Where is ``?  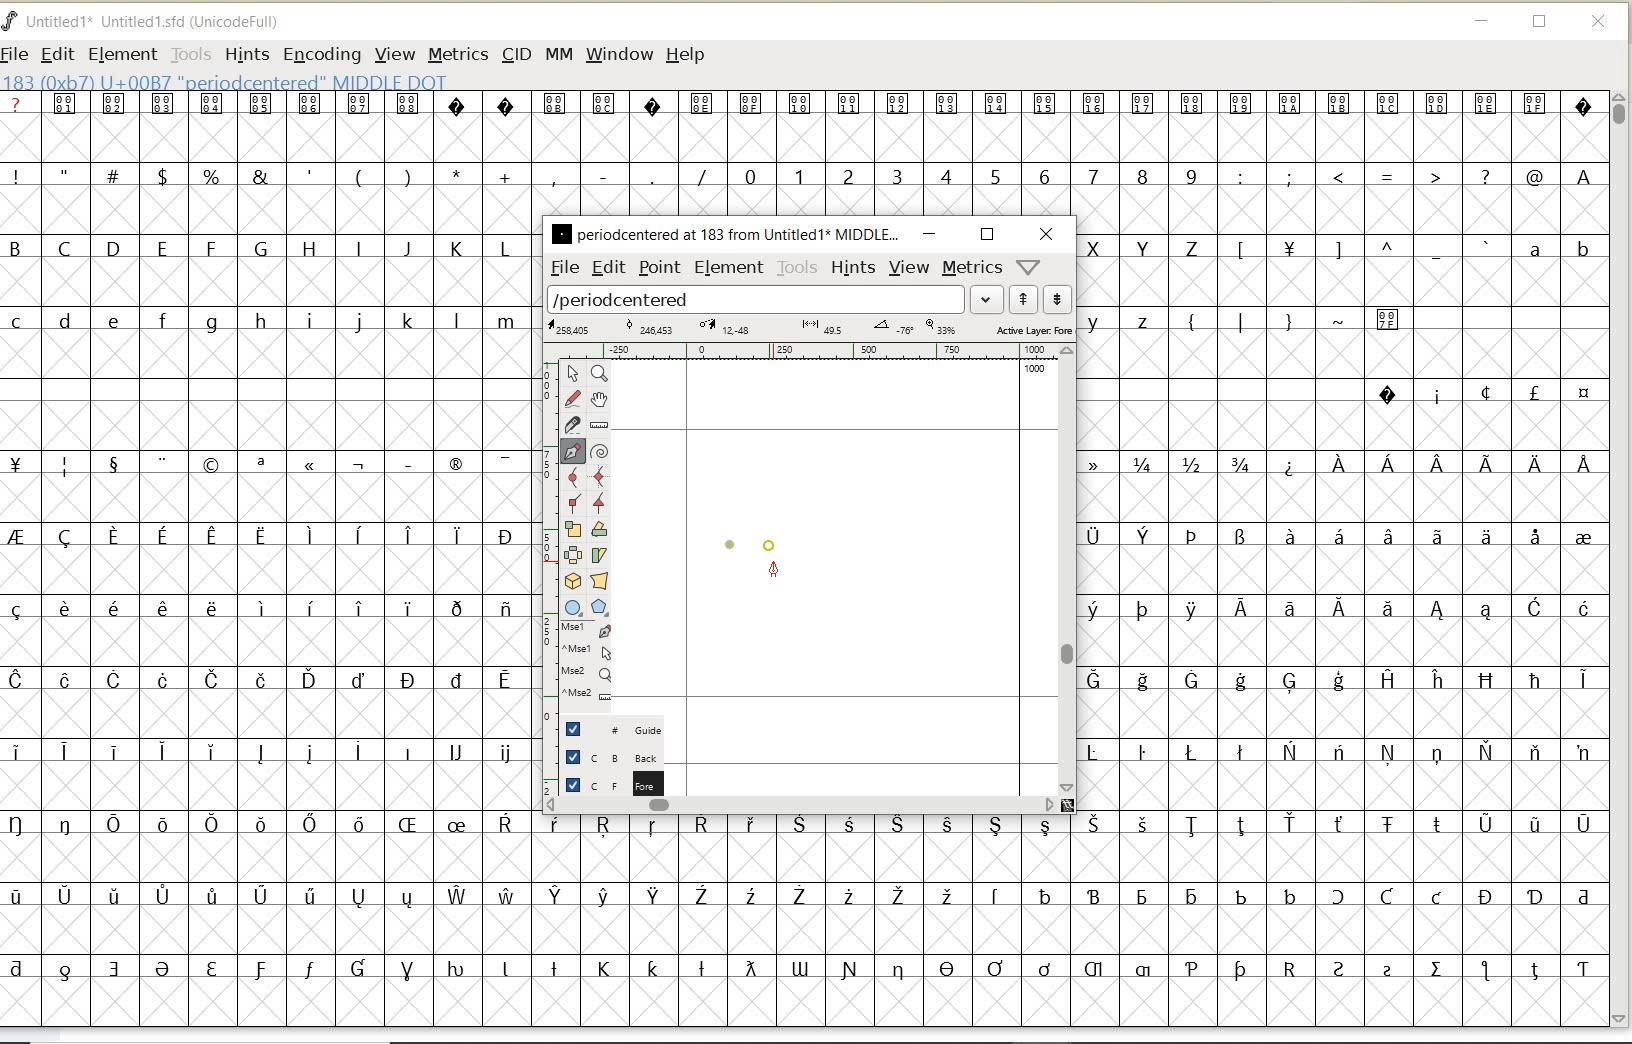
 is located at coordinates (1360, 251).